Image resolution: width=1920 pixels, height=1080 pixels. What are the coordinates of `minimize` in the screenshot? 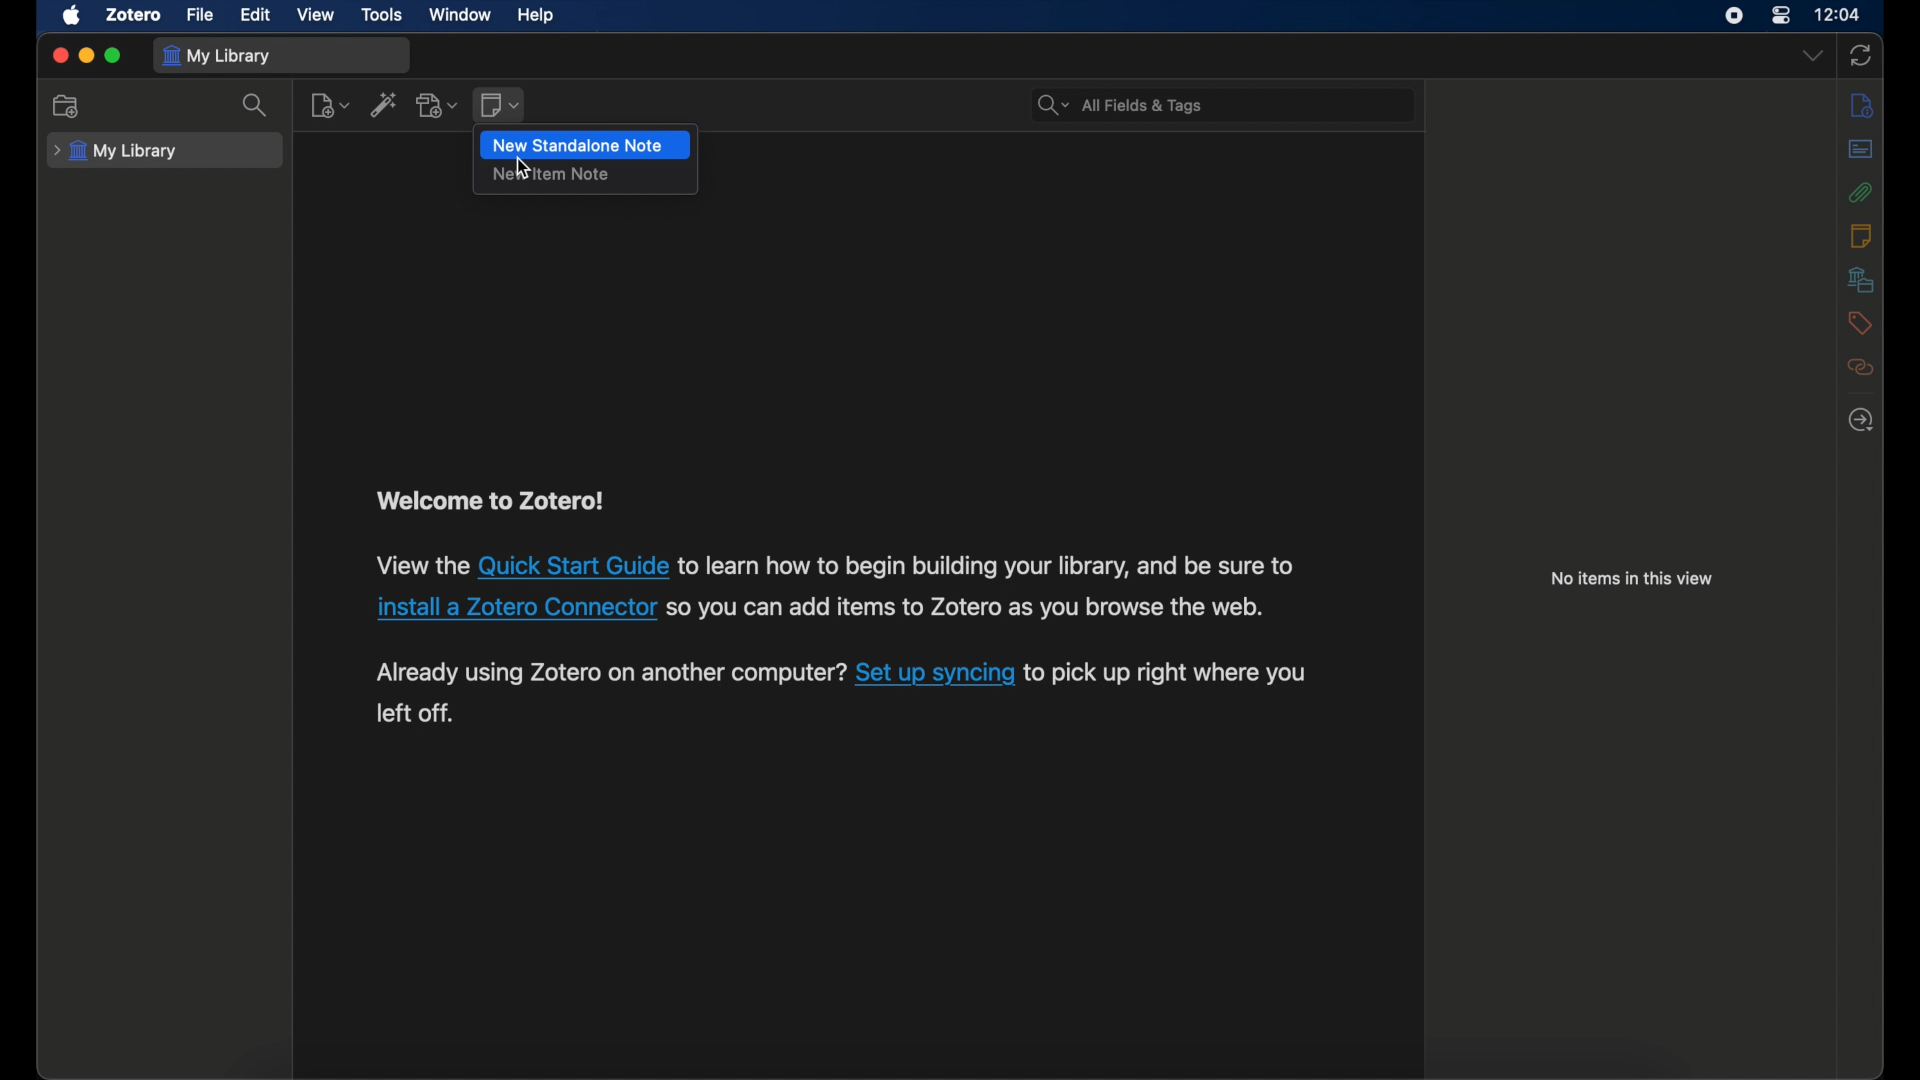 It's located at (88, 57).